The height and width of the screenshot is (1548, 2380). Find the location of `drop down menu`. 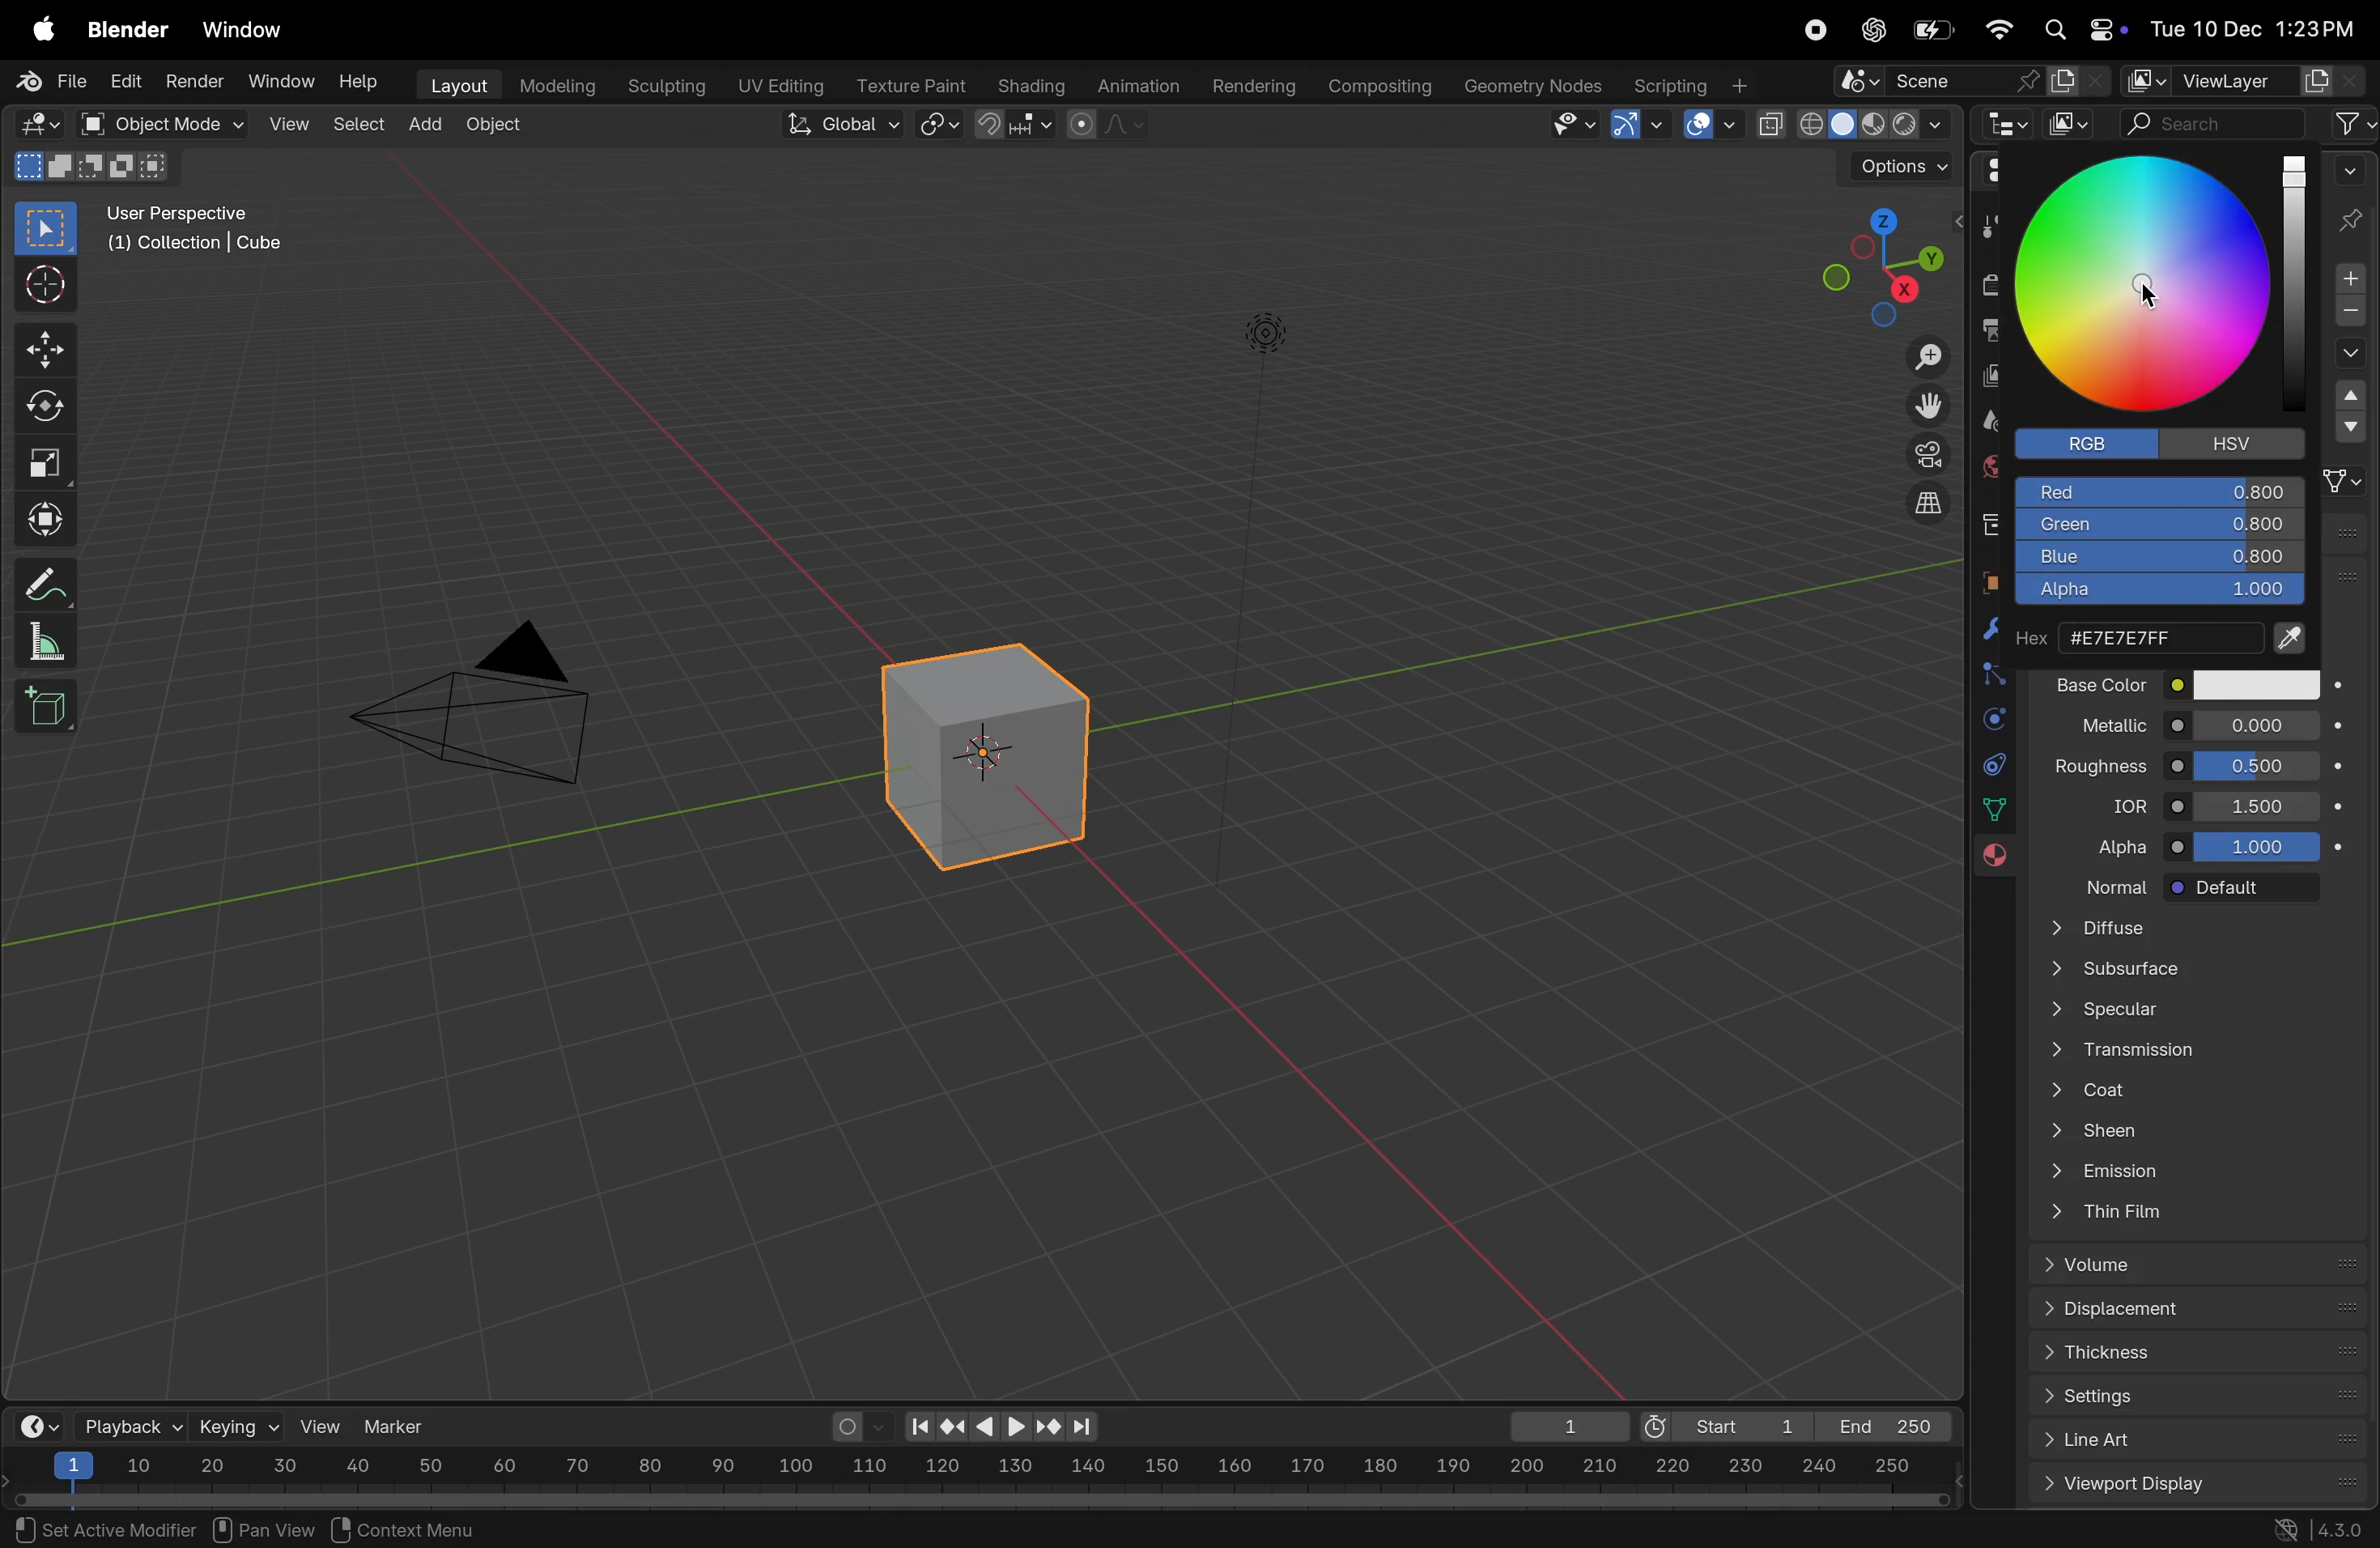

drop down menu is located at coordinates (2351, 420).